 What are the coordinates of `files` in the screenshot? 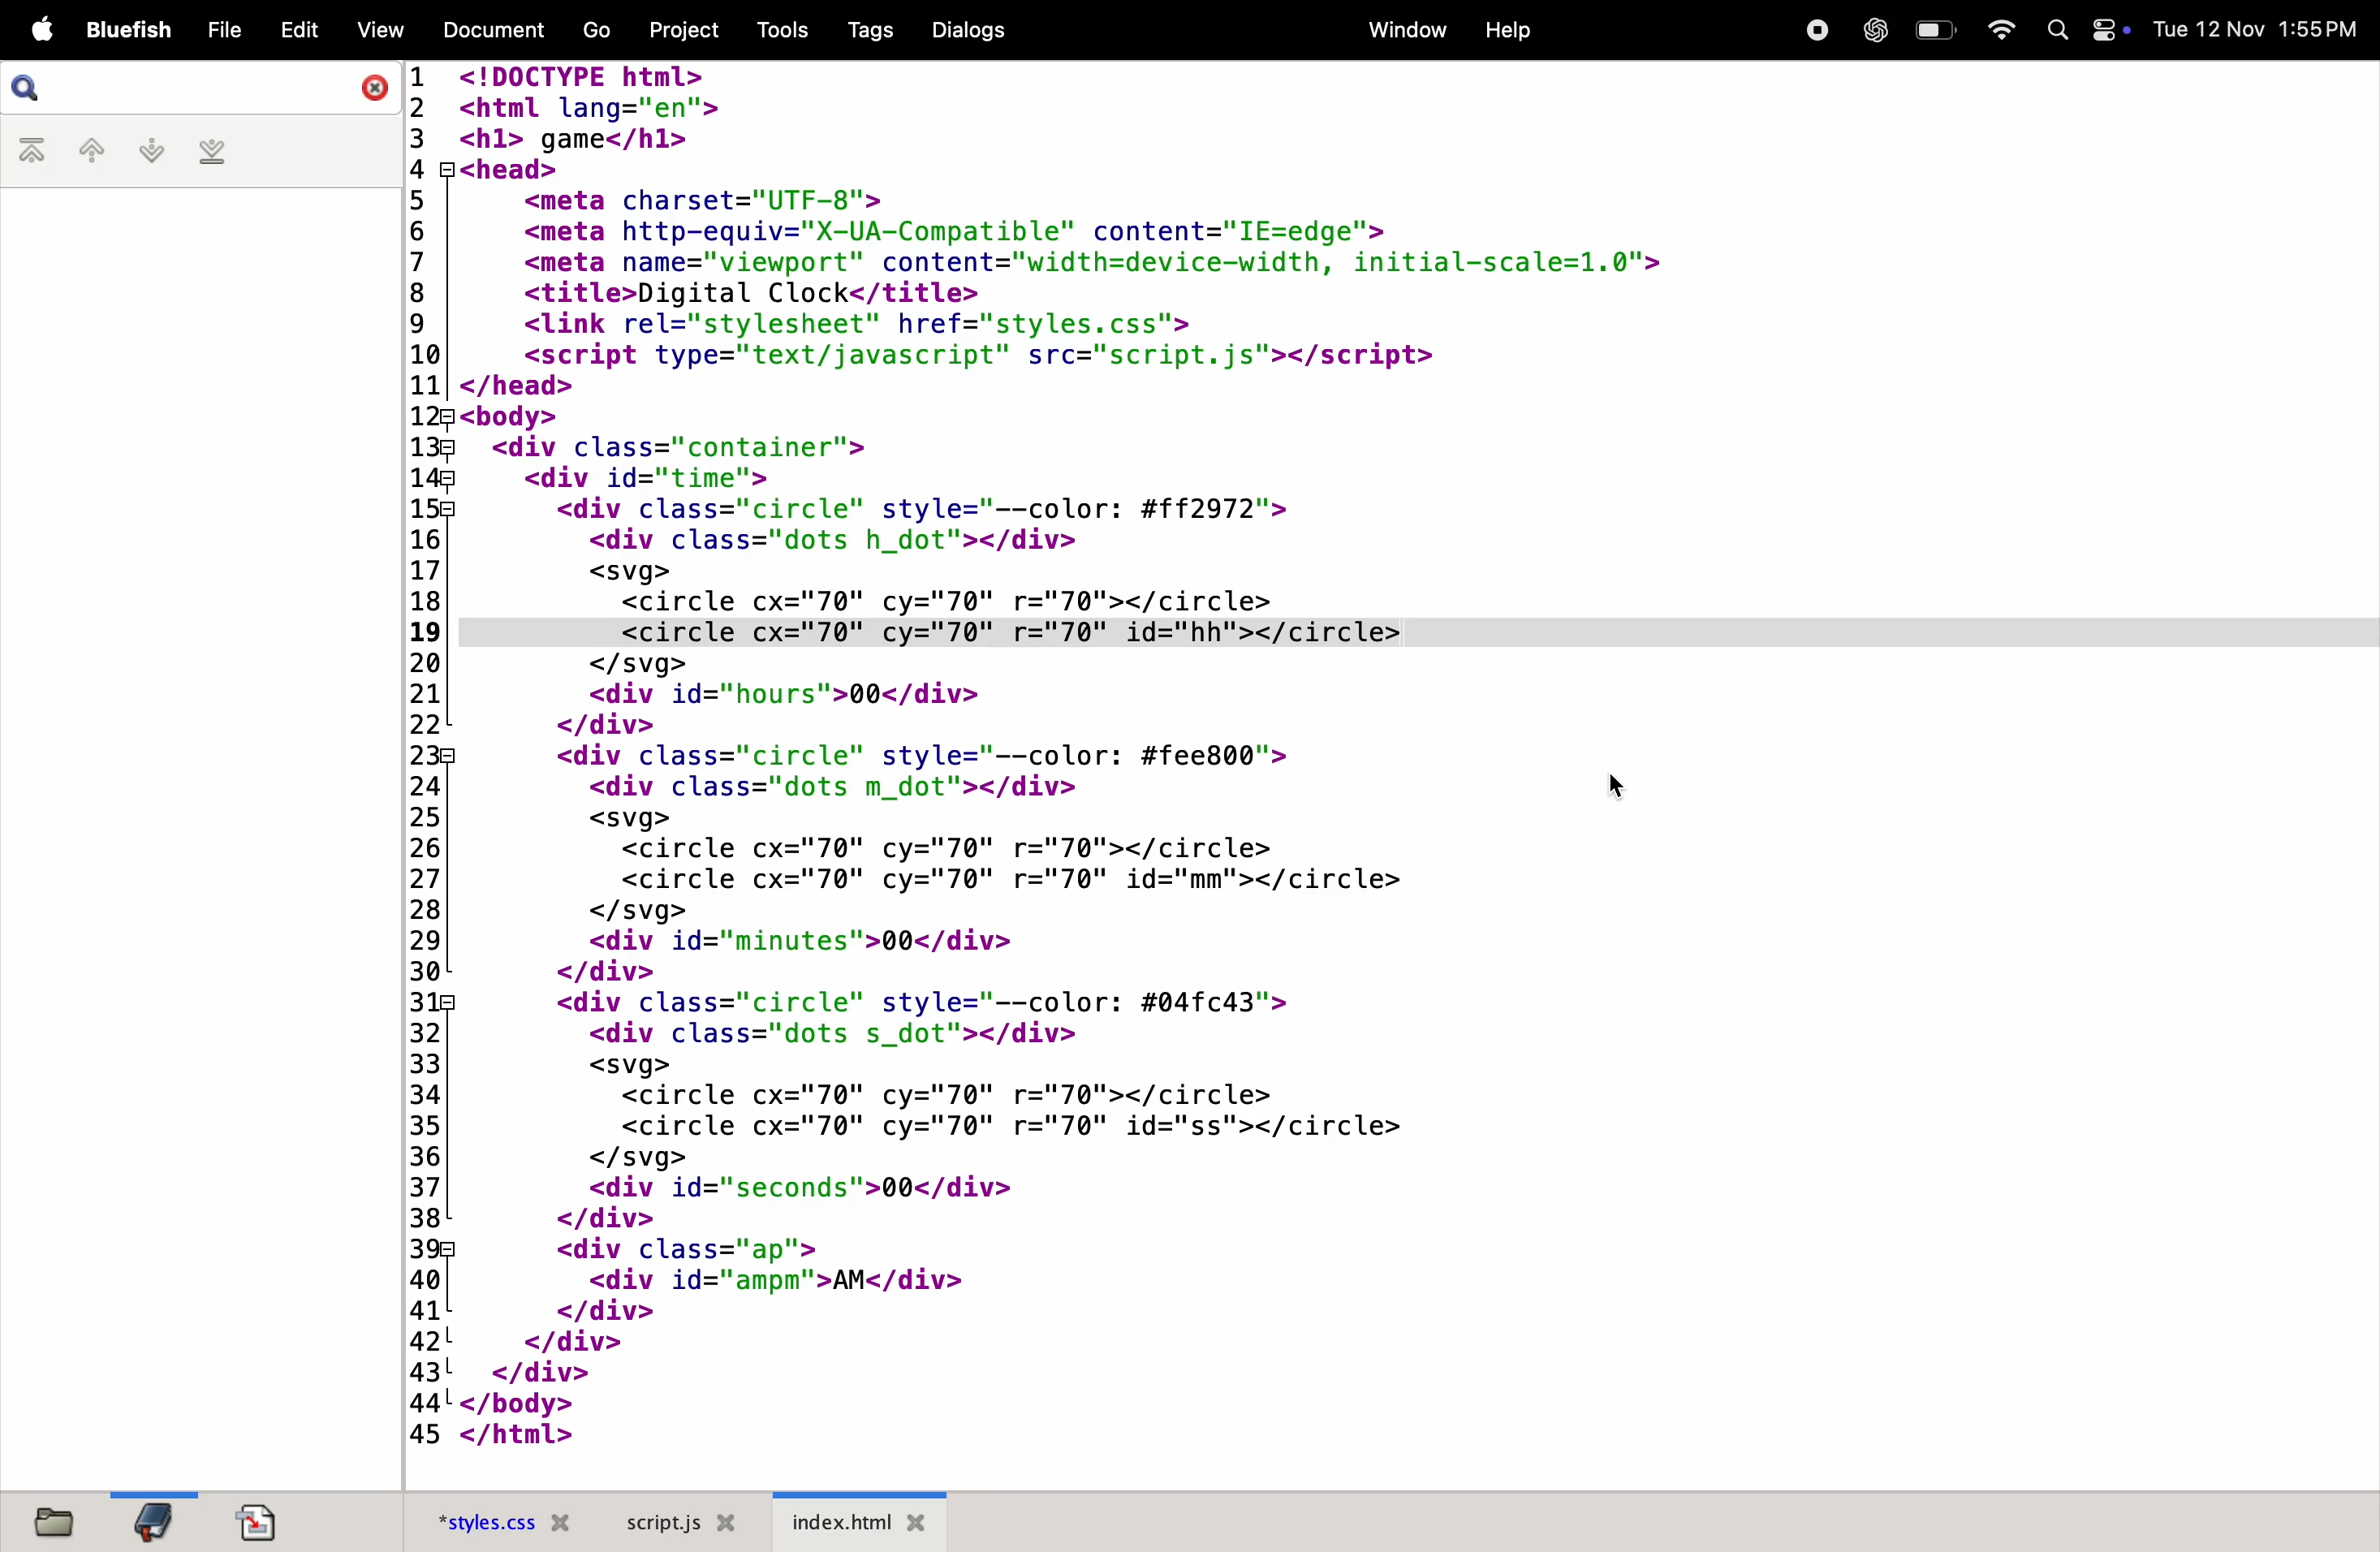 It's located at (60, 1518).